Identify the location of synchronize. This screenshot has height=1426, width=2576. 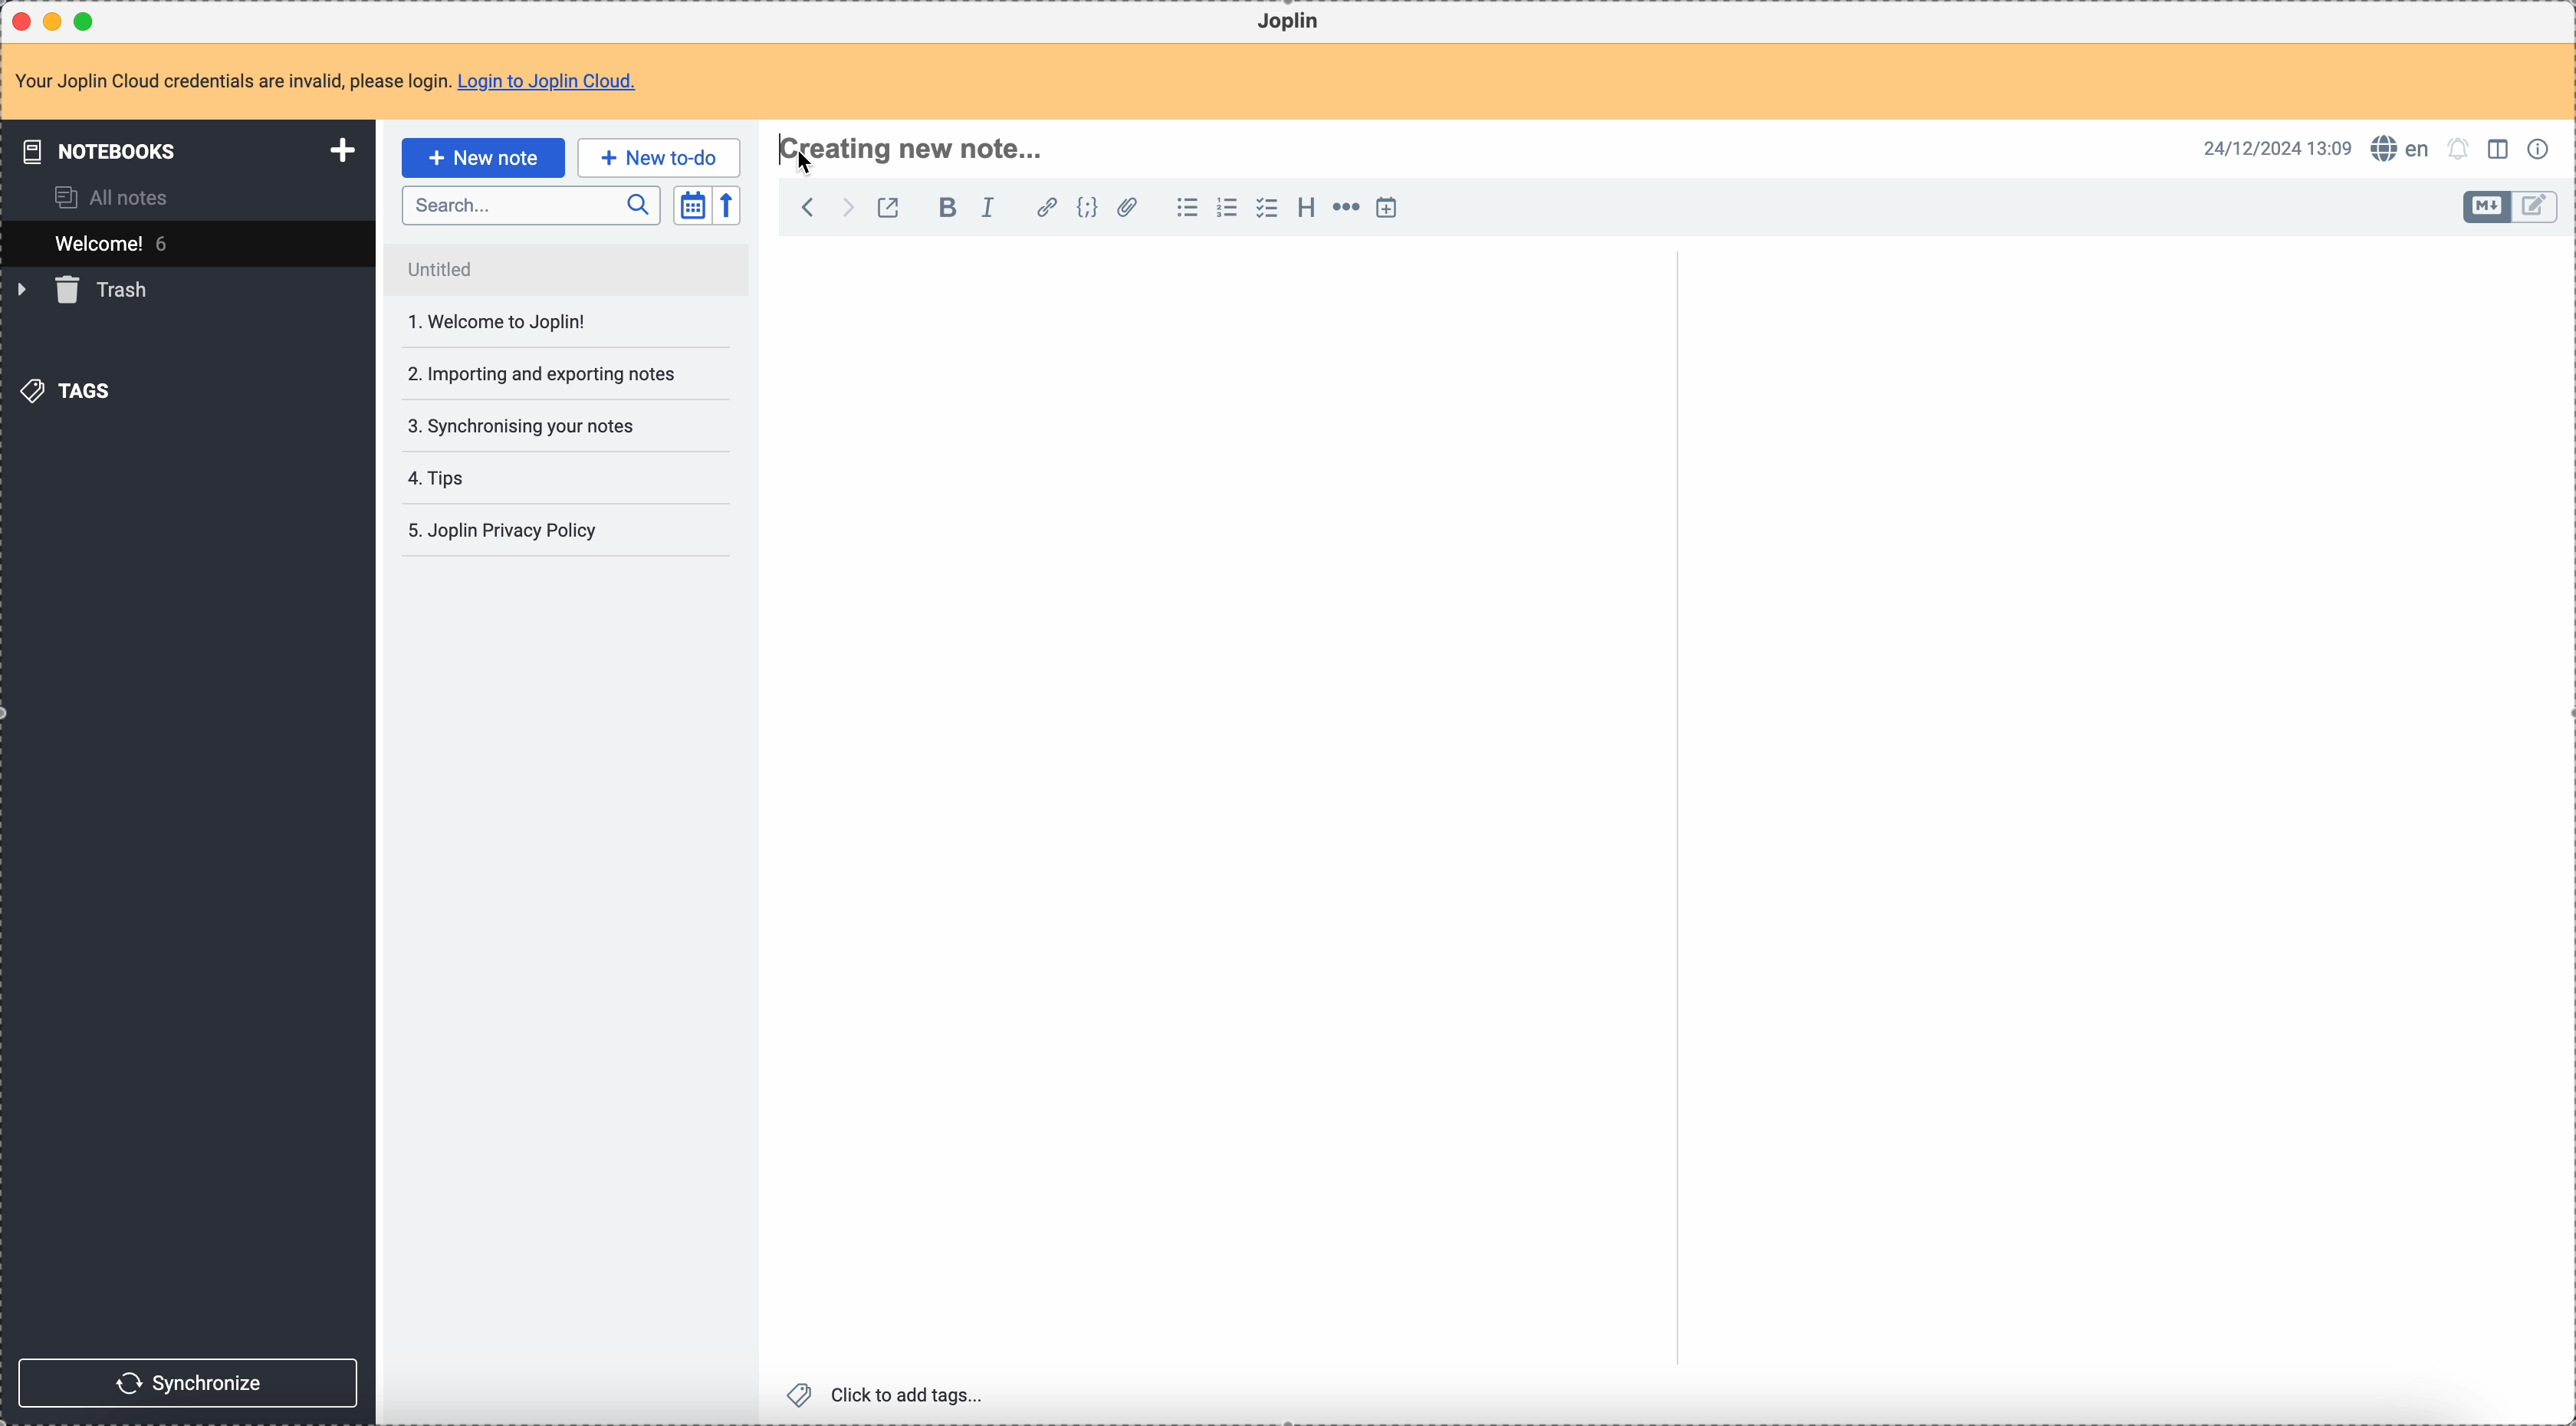
(189, 1383).